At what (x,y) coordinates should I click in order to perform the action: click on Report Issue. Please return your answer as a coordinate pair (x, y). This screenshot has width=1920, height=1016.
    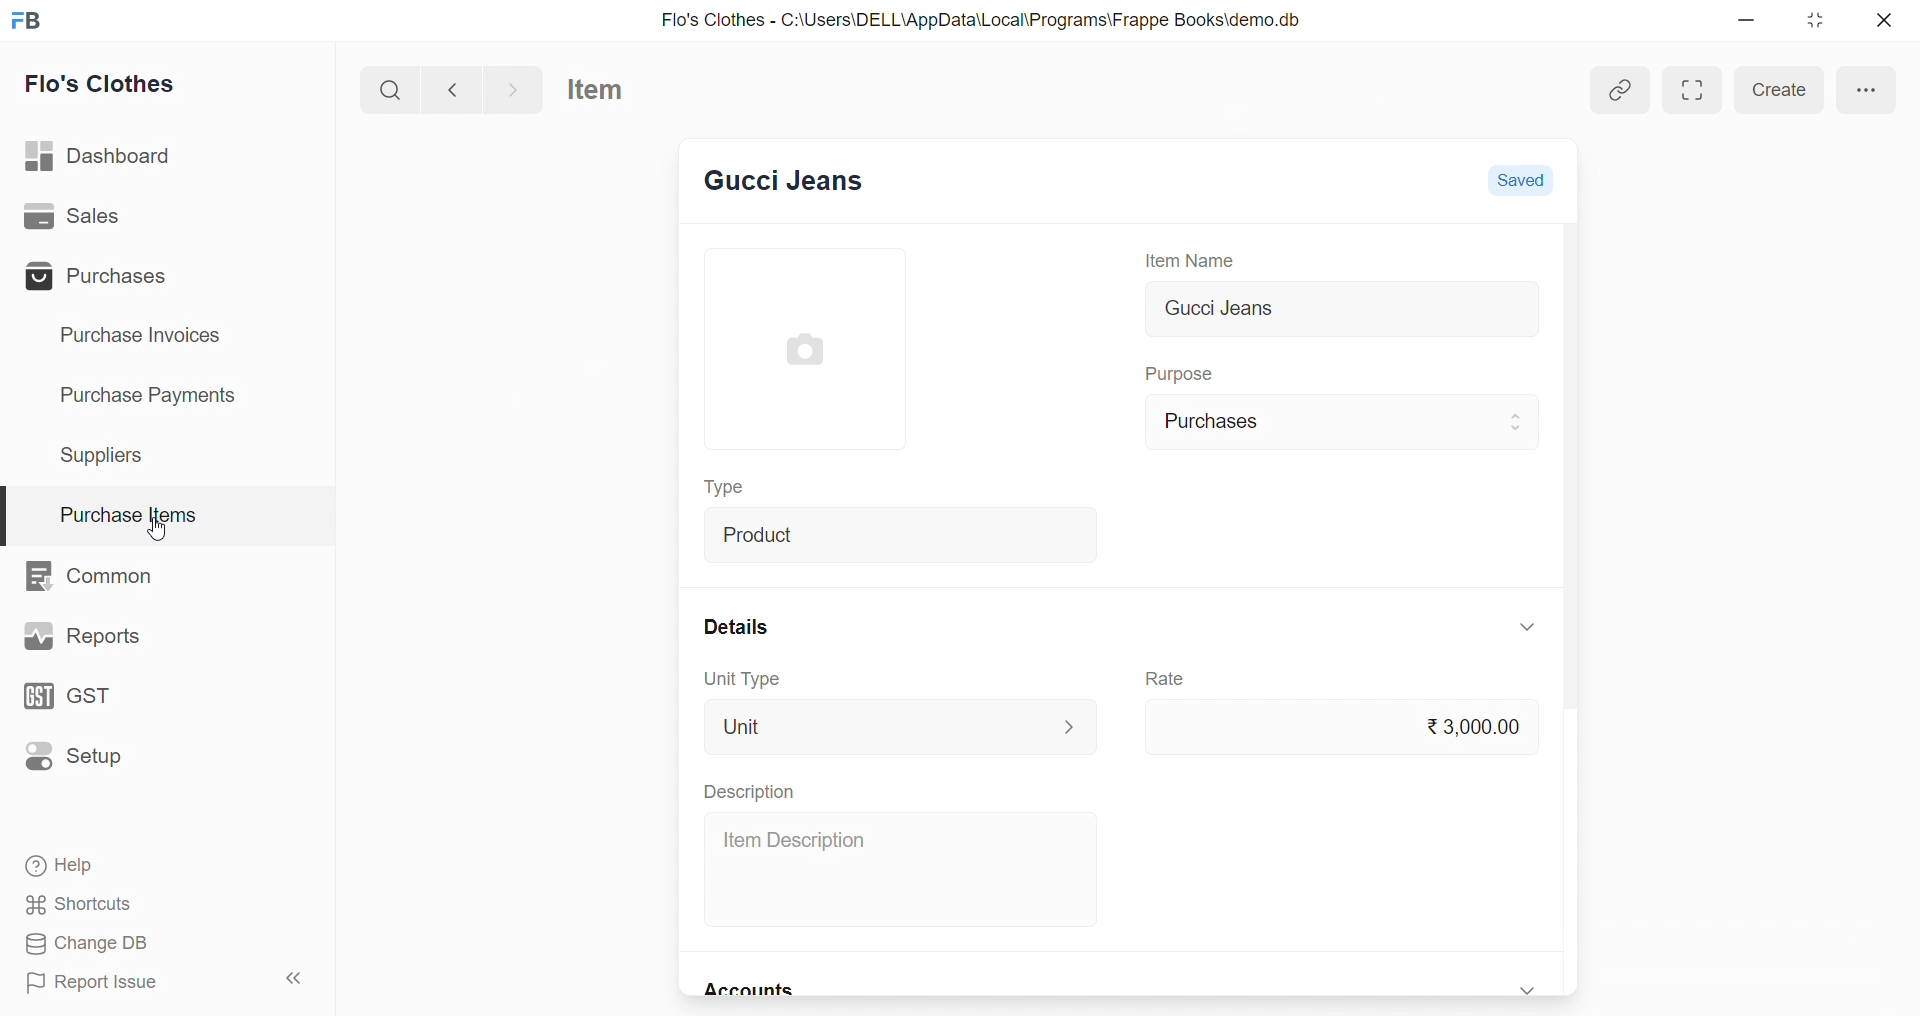
    Looking at the image, I should click on (125, 981).